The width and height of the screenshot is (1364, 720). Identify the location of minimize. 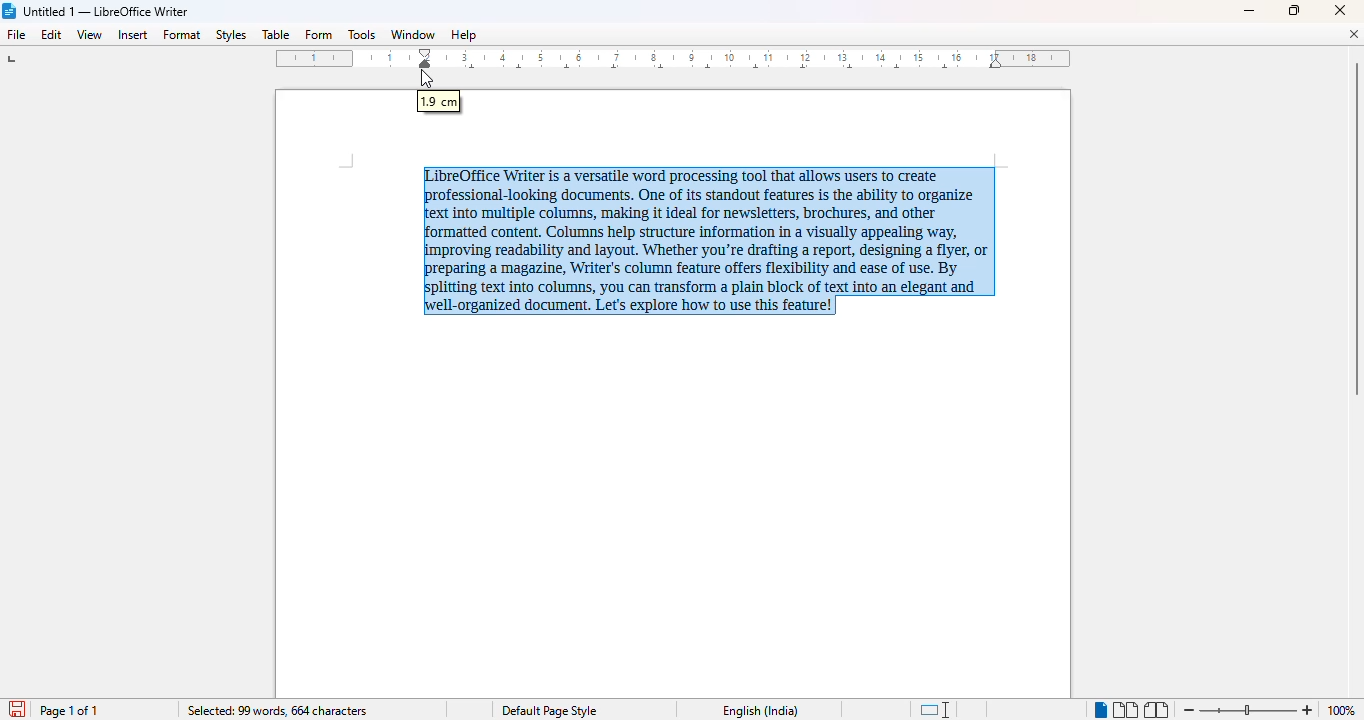
(1249, 12).